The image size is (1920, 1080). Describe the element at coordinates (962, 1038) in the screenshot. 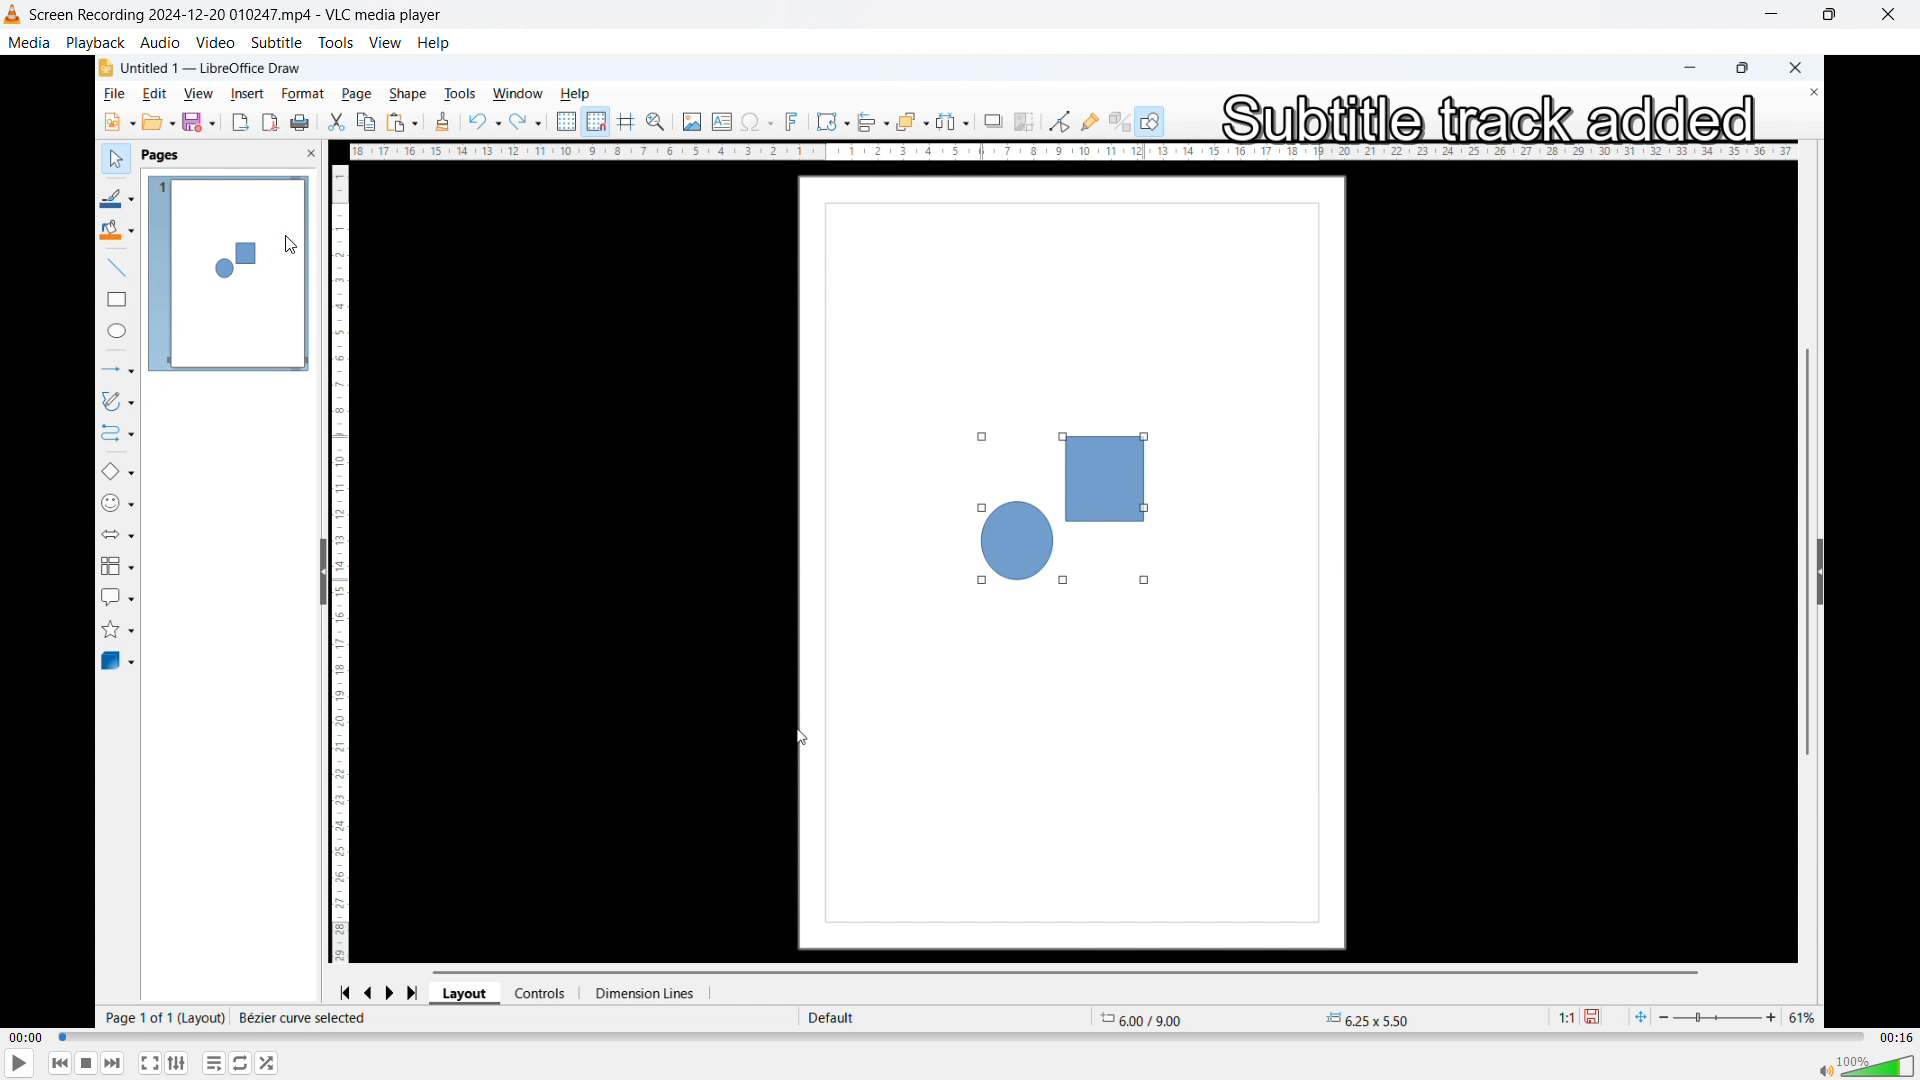

I see `Time bar ` at that location.